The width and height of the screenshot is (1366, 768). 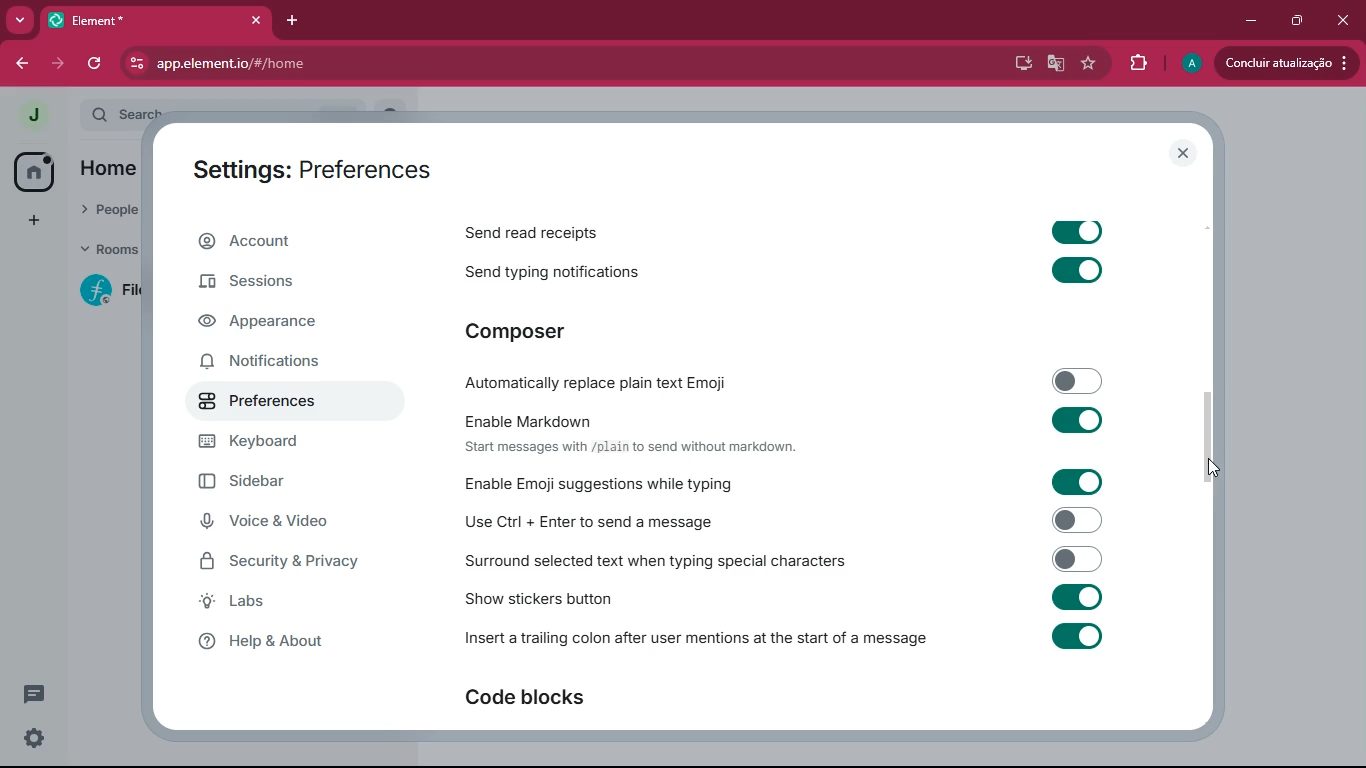 What do you see at coordinates (277, 324) in the screenshot?
I see `appearance` at bounding box center [277, 324].